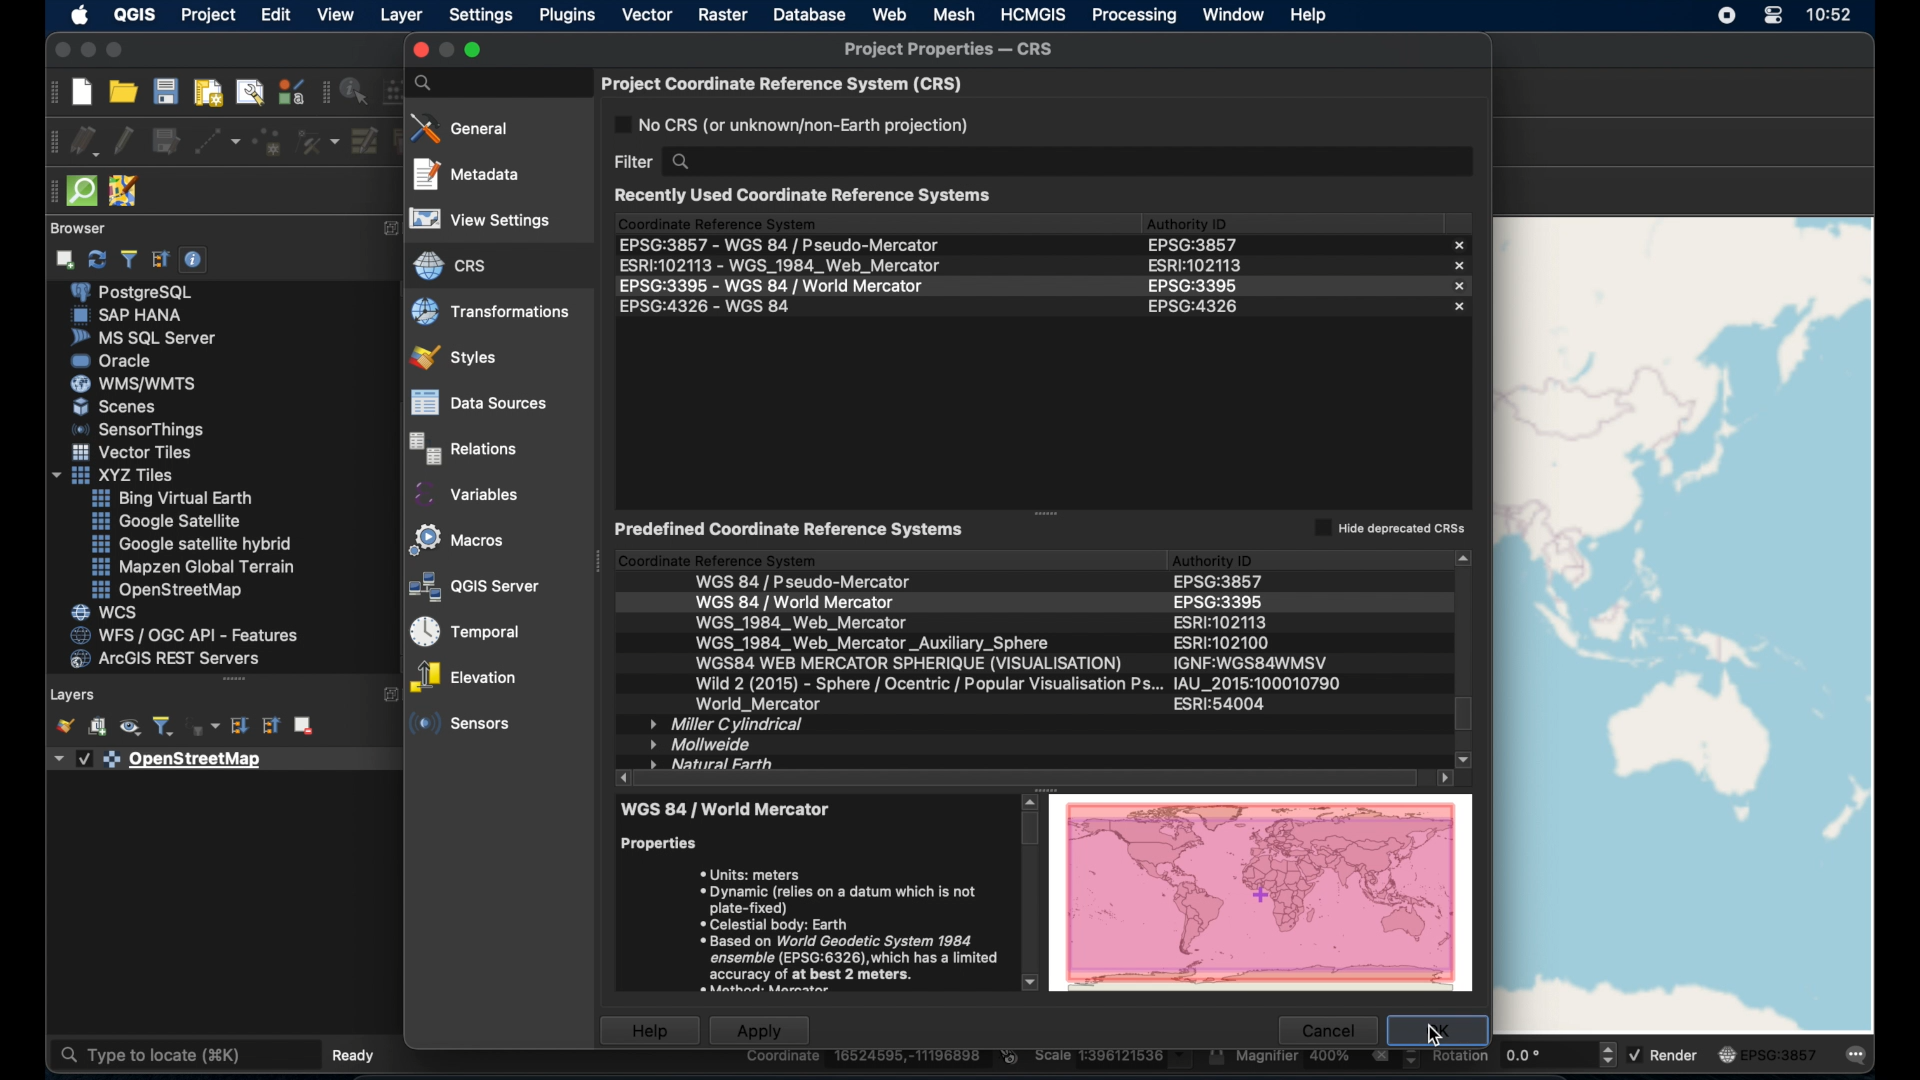 This screenshot has height=1080, width=1920. Describe the element at coordinates (713, 762) in the screenshot. I see `natural earth` at that location.